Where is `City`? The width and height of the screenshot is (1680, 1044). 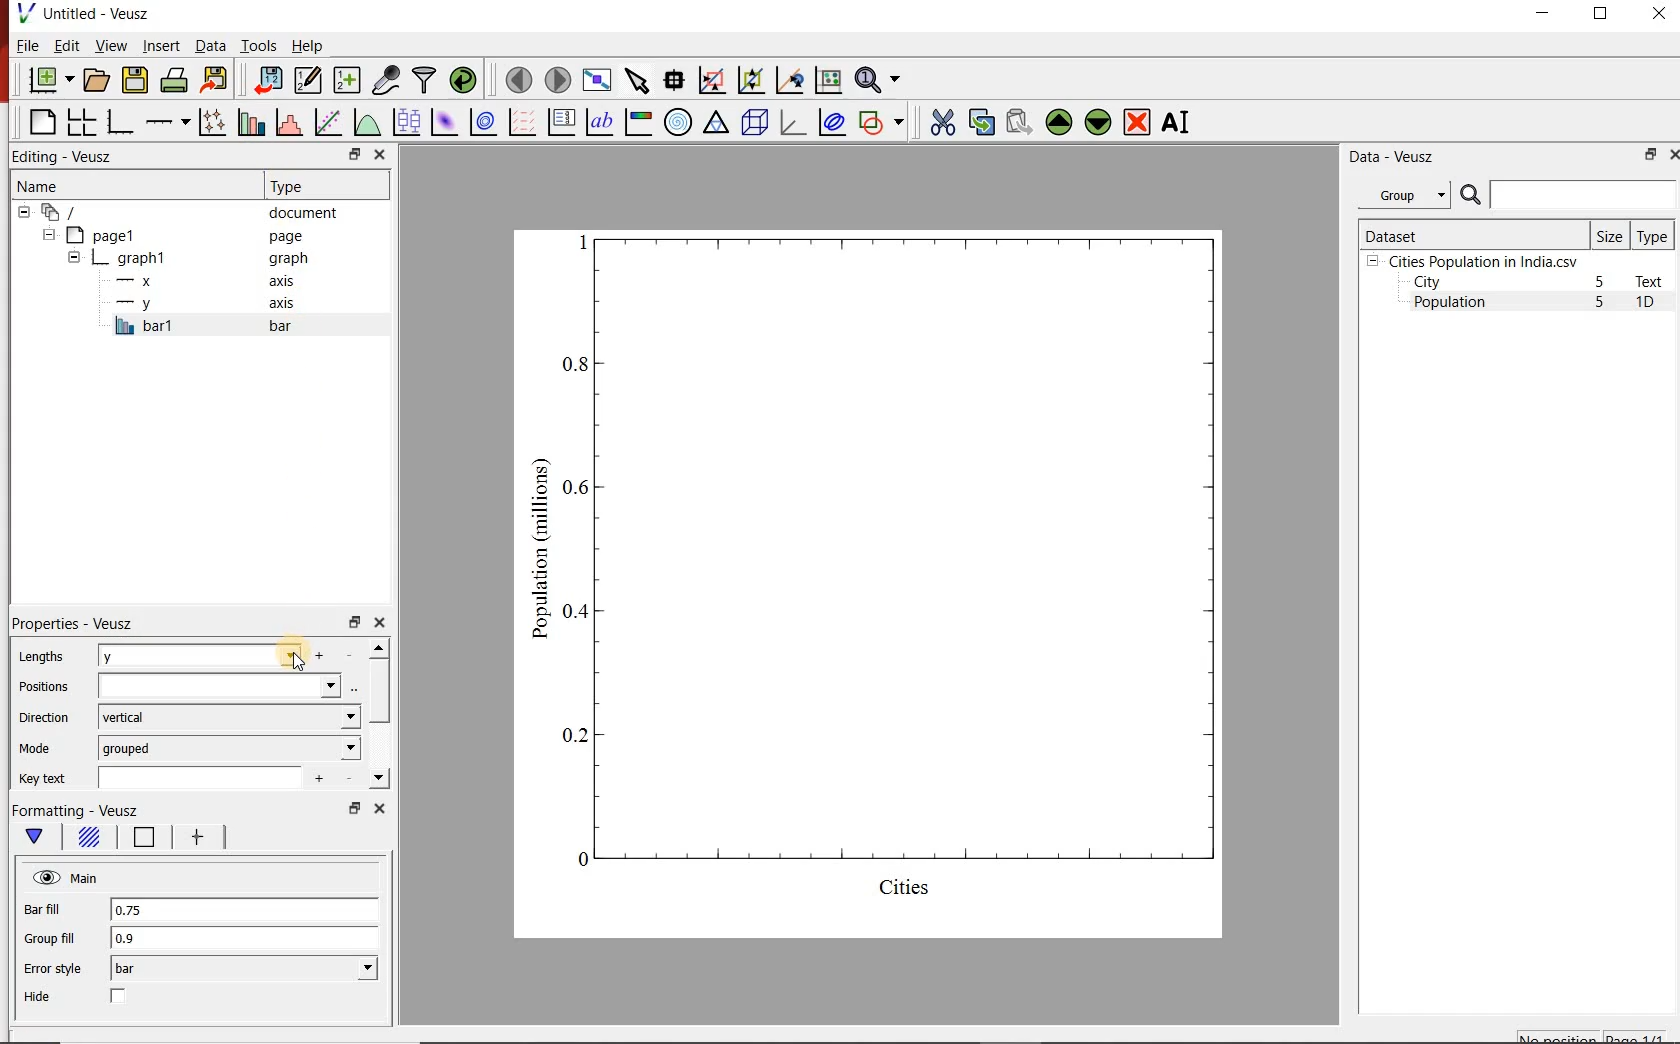
City is located at coordinates (1427, 282).